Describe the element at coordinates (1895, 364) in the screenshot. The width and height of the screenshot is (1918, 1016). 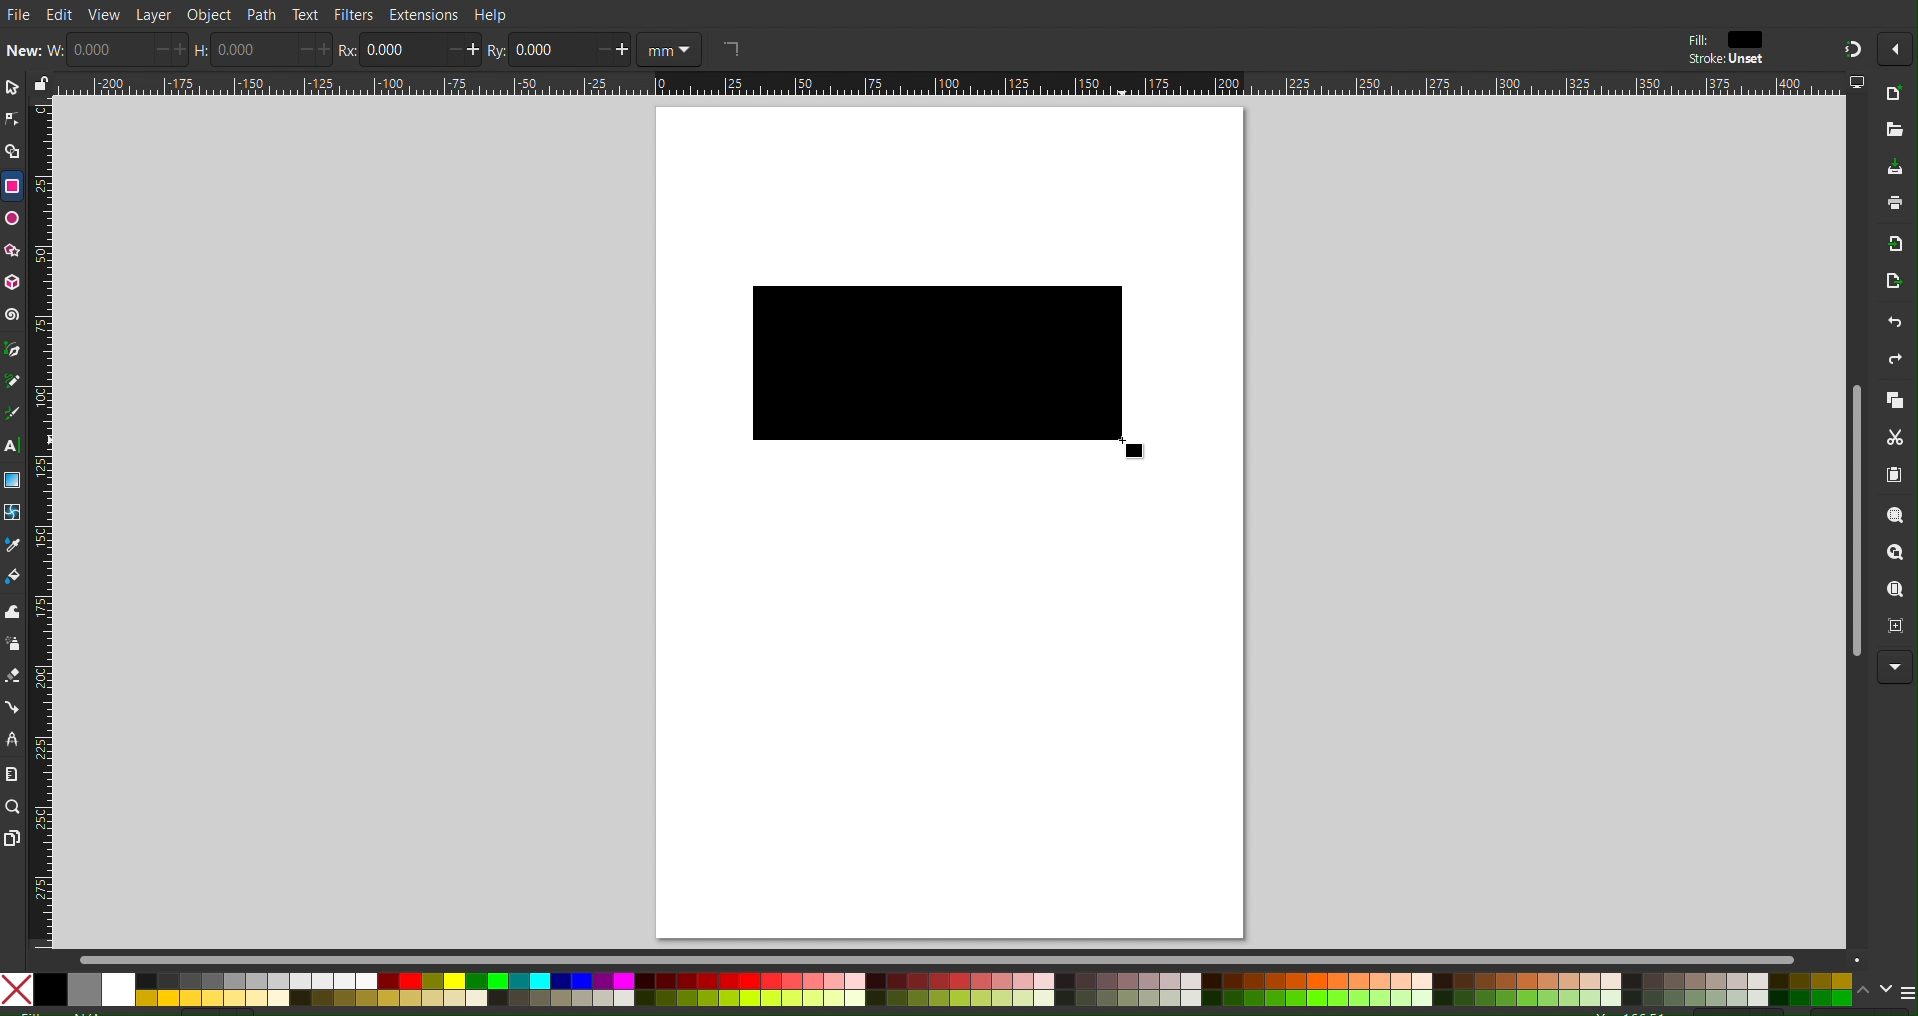
I see `Redo` at that location.